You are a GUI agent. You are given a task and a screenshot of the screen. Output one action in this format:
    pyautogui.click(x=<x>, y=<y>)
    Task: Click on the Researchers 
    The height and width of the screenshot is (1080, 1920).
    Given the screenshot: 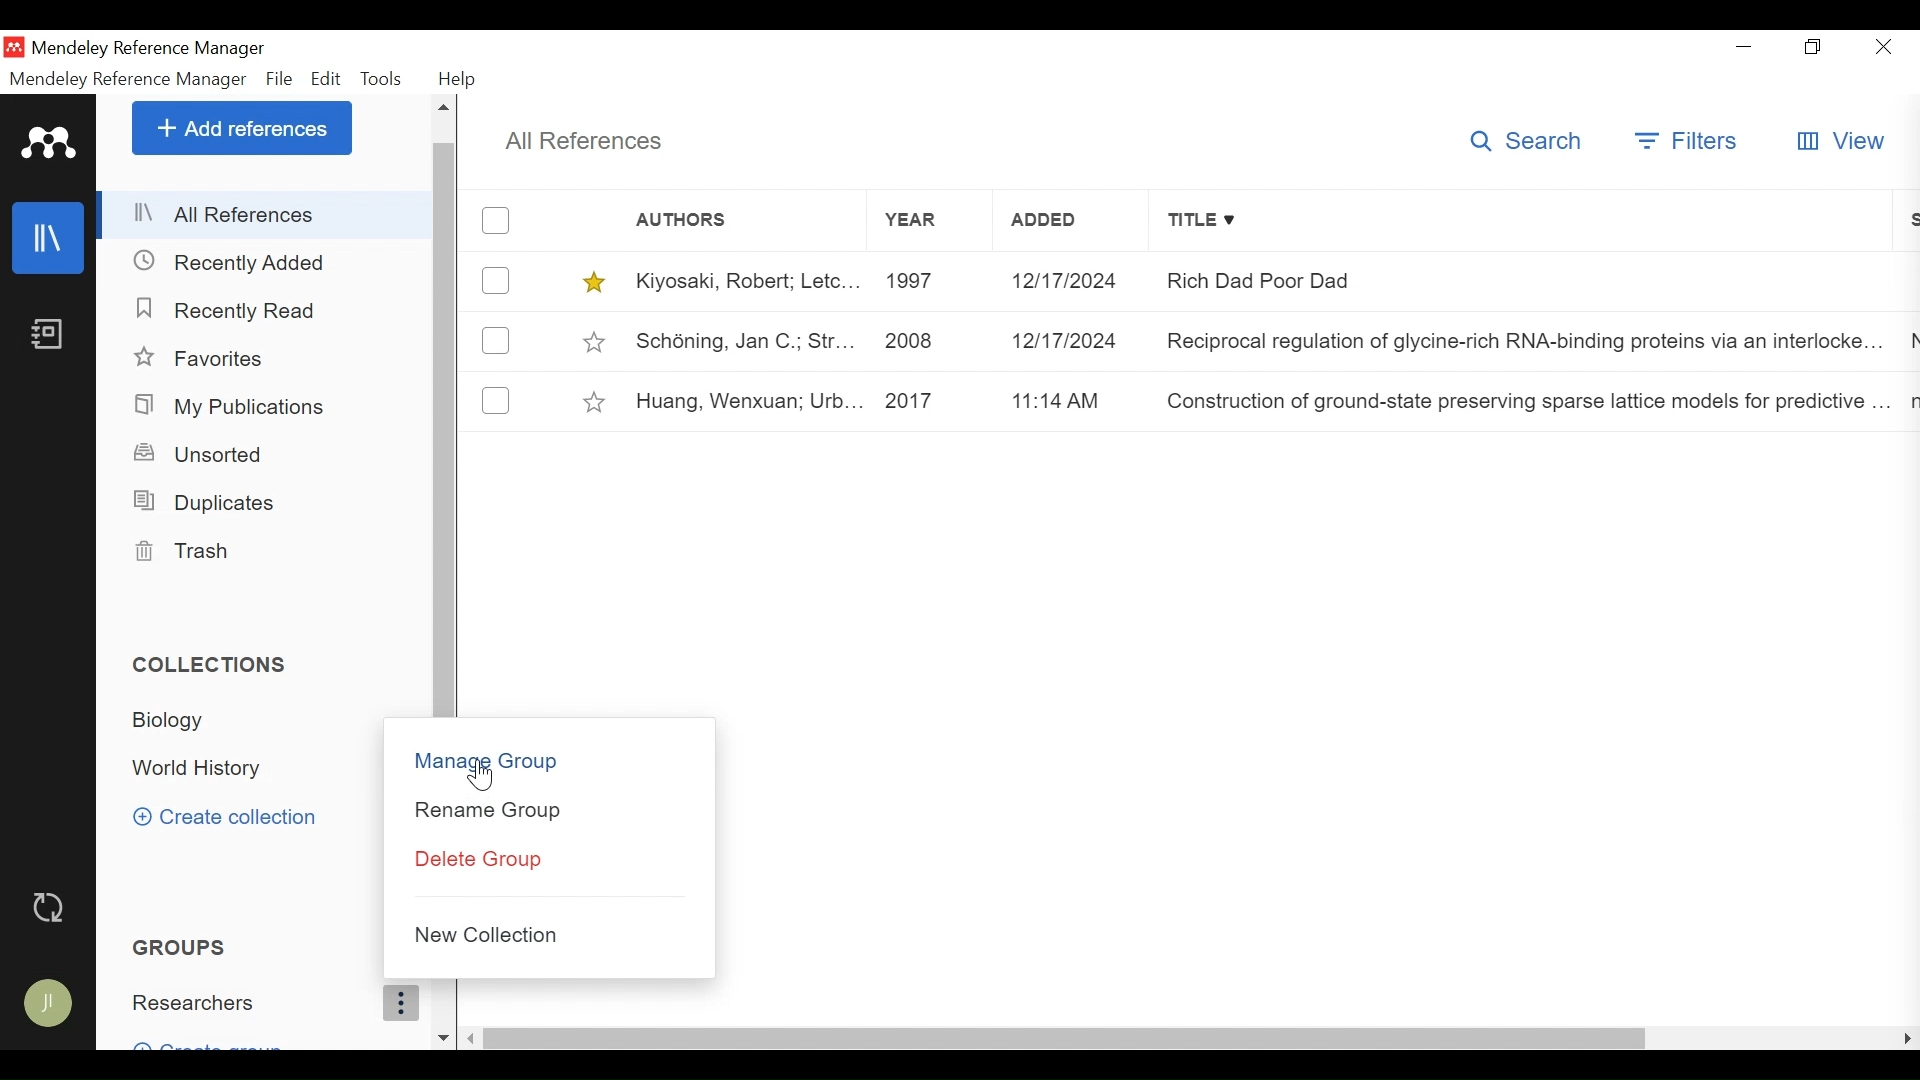 What is the action you would take?
    pyautogui.click(x=269, y=1006)
    